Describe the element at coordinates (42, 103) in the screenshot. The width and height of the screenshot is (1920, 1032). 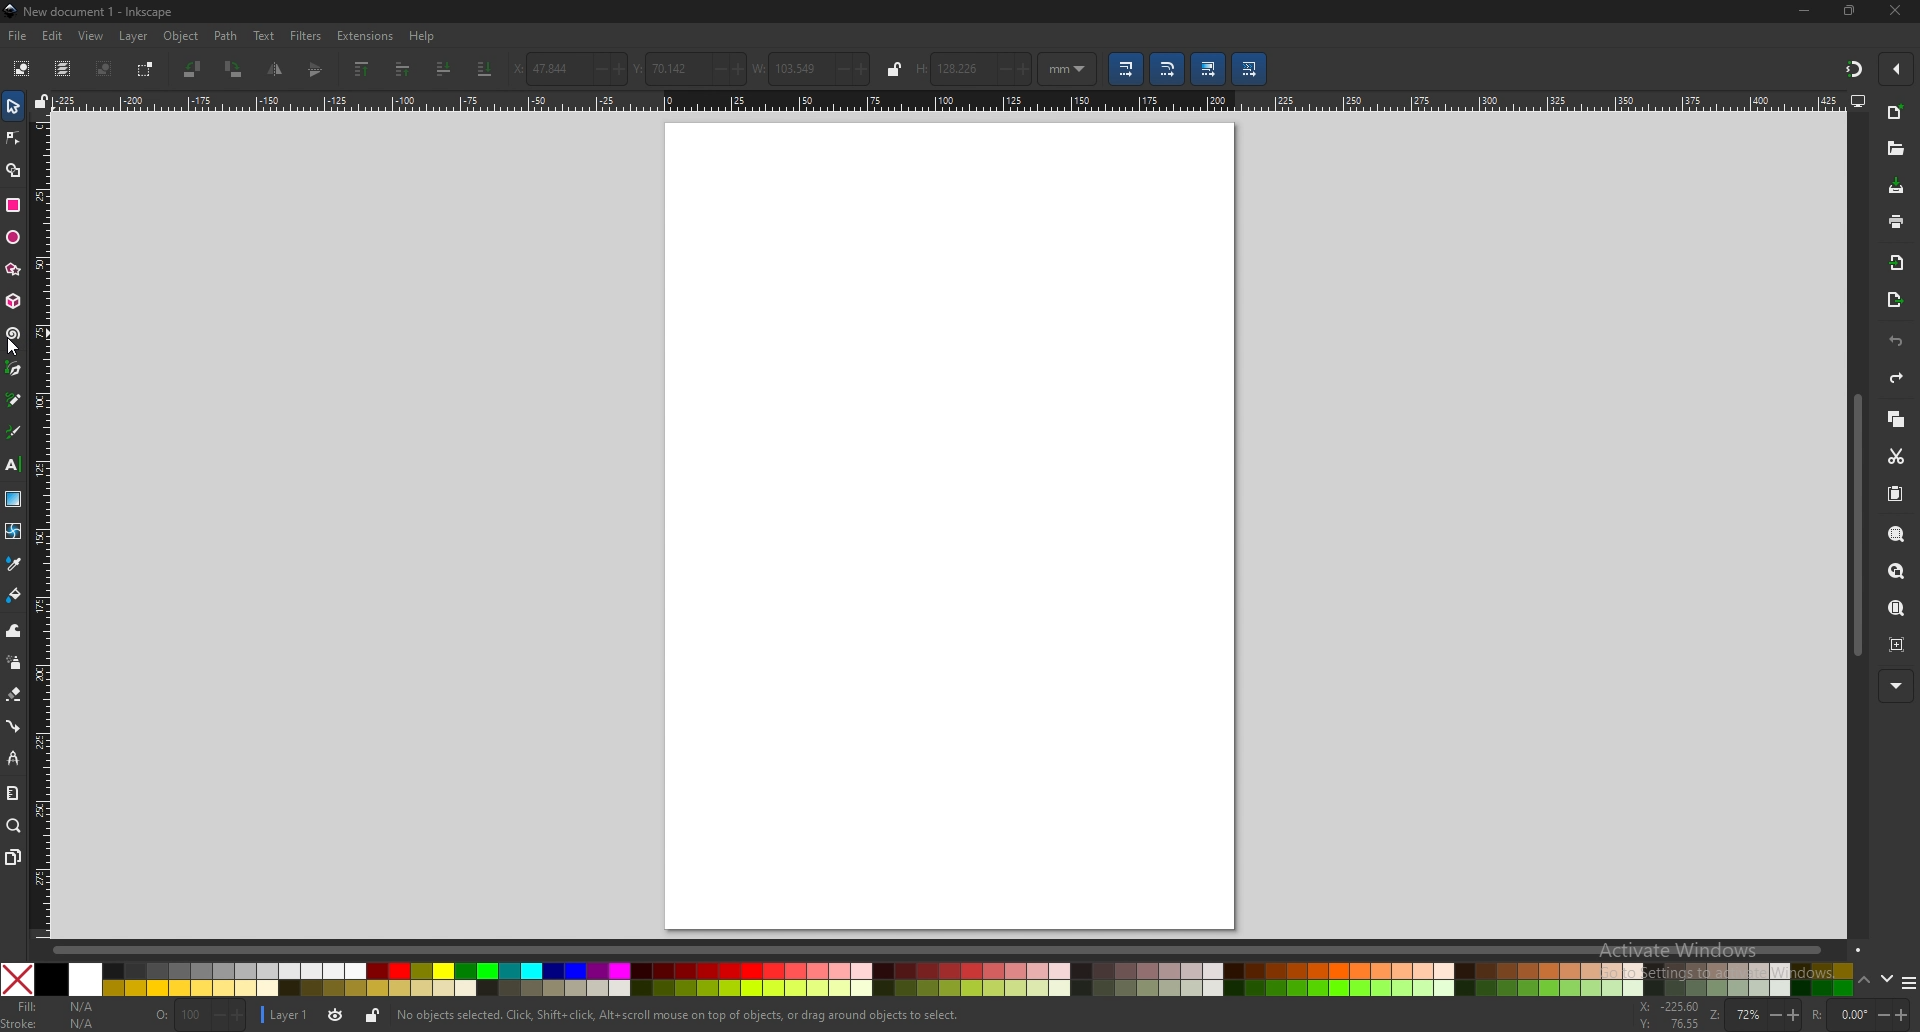
I see `lock guides` at that location.